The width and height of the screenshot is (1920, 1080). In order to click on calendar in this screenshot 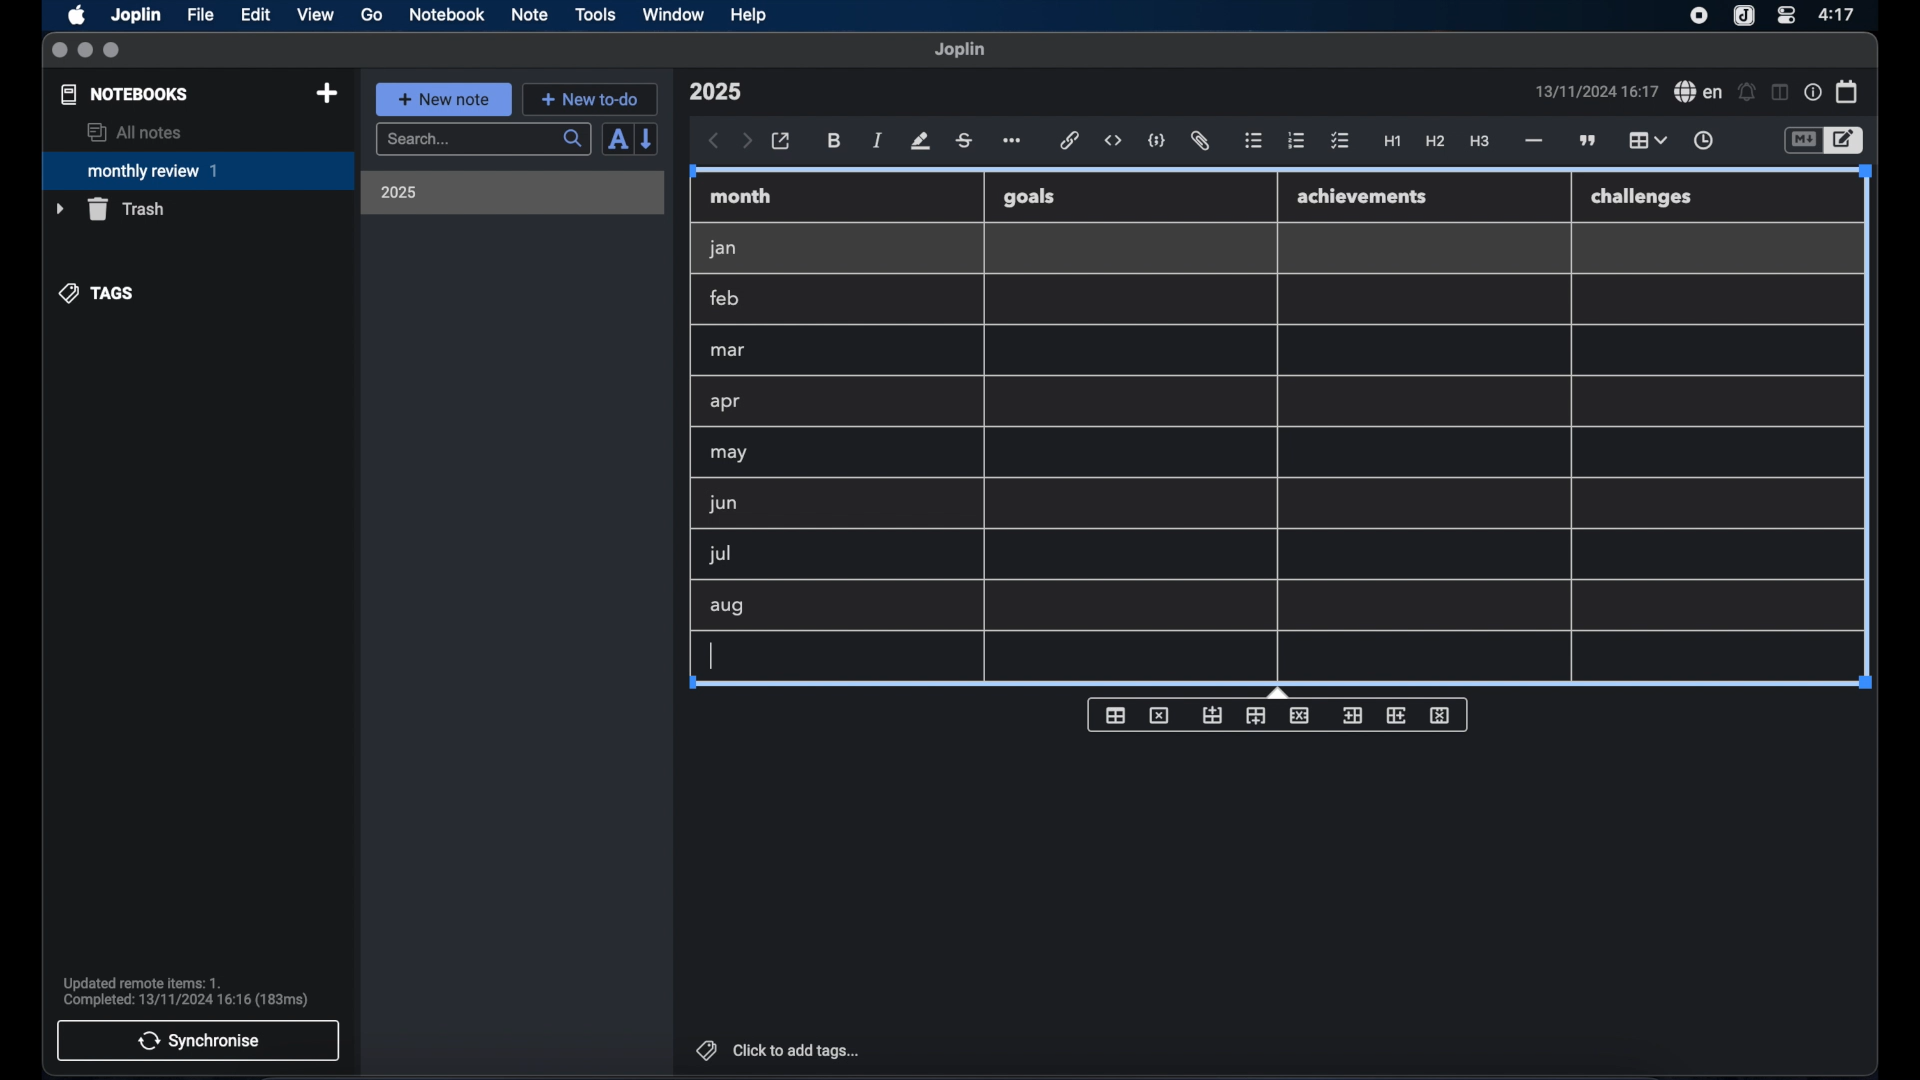, I will do `click(1848, 91)`.